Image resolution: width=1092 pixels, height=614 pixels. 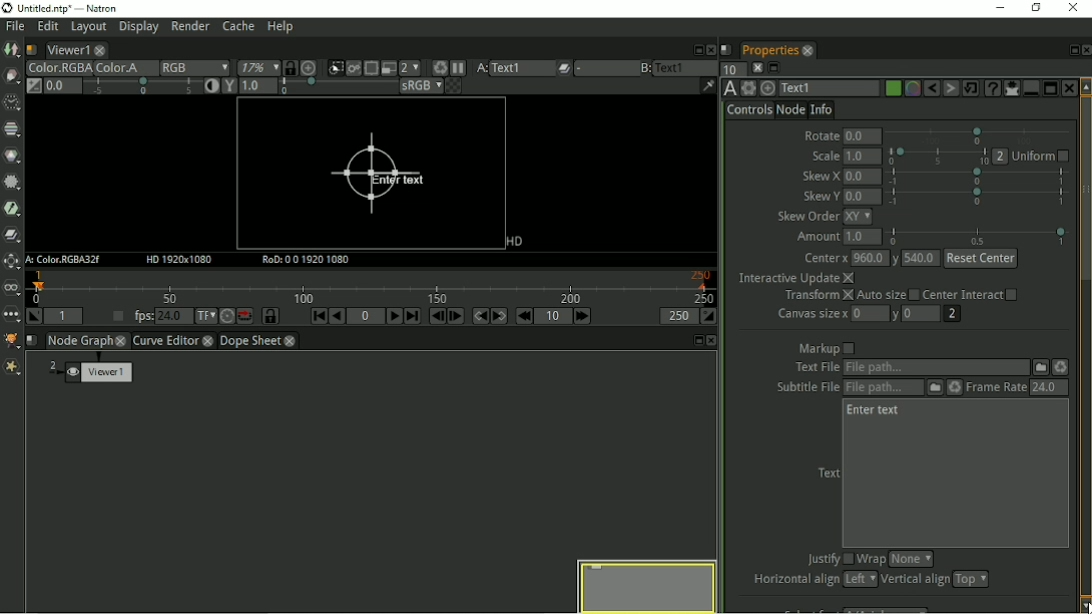 I want to click on HD, so click(x=181, y=260).